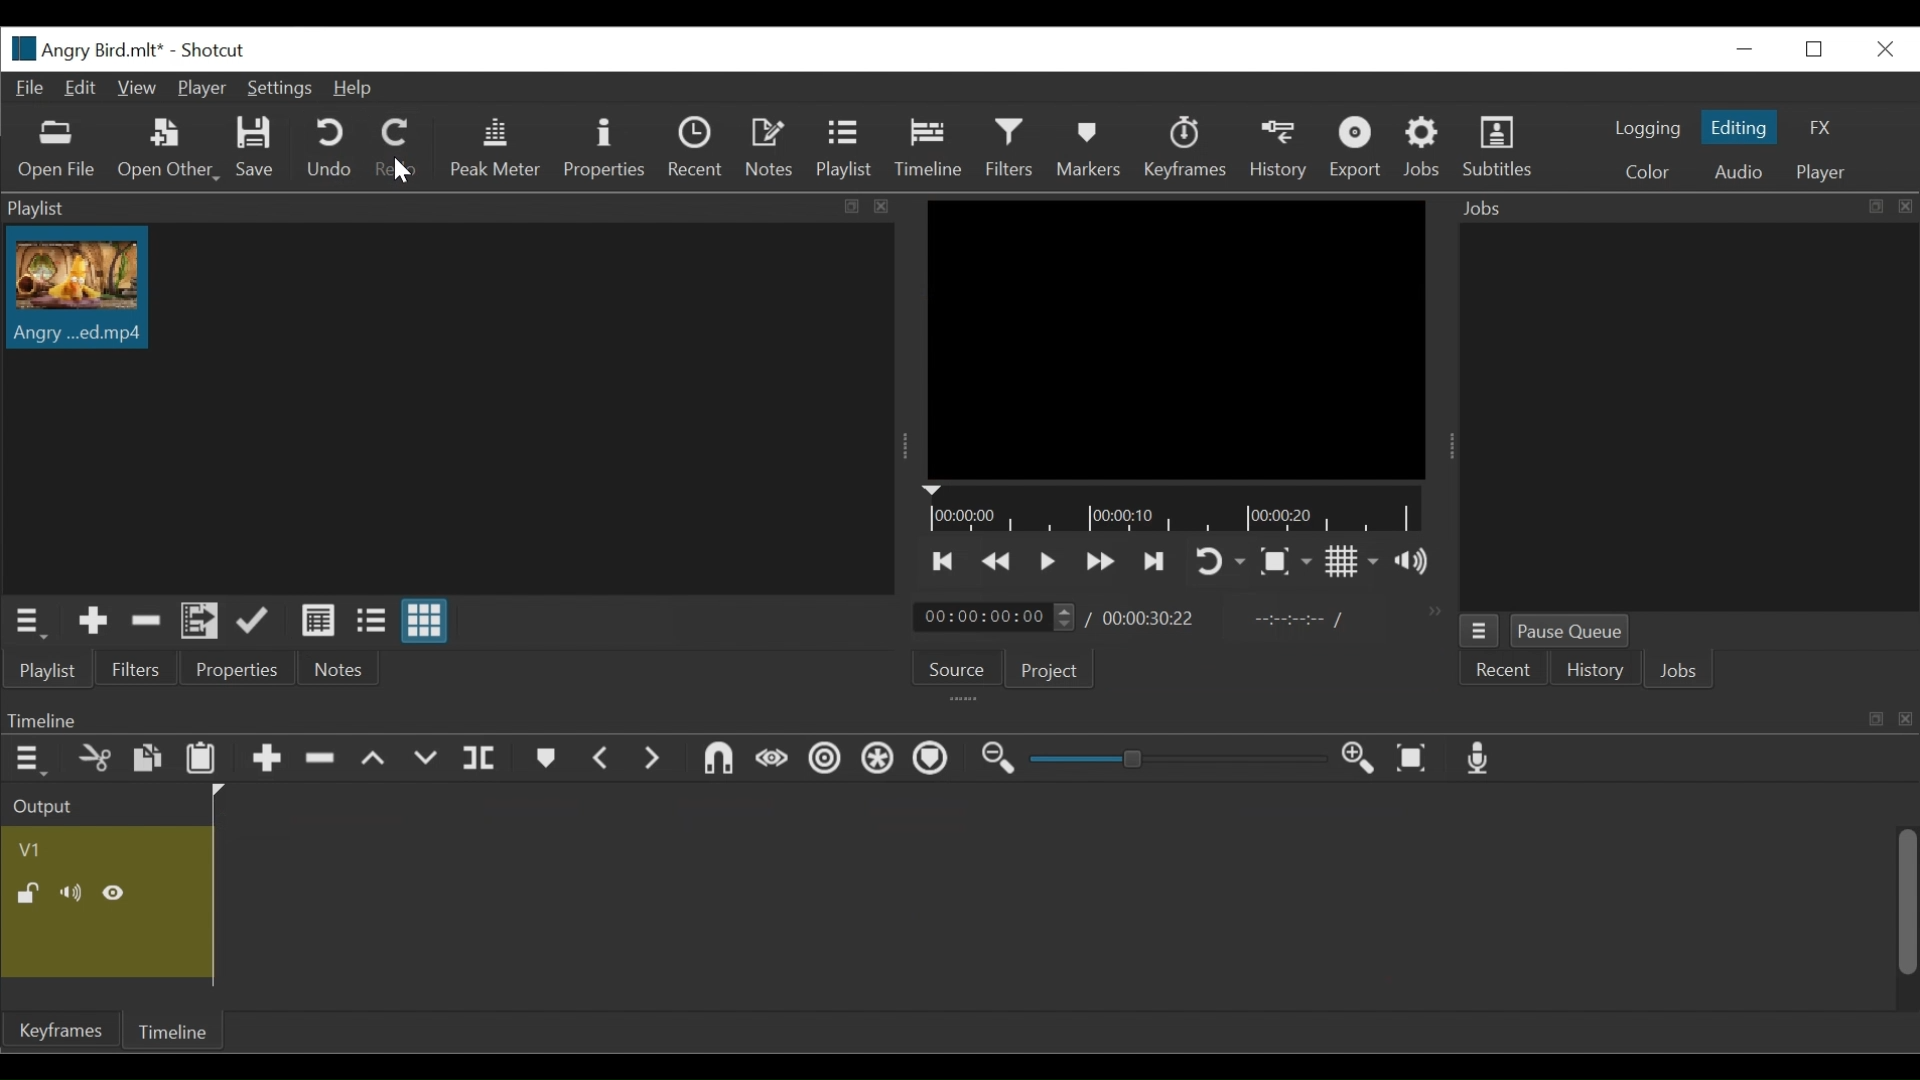 The height and width of the screenshot is (1080, 1920). Describe the element at coordinates (1178, 341) in the screenshot. I see `Media Viewer` at that location.